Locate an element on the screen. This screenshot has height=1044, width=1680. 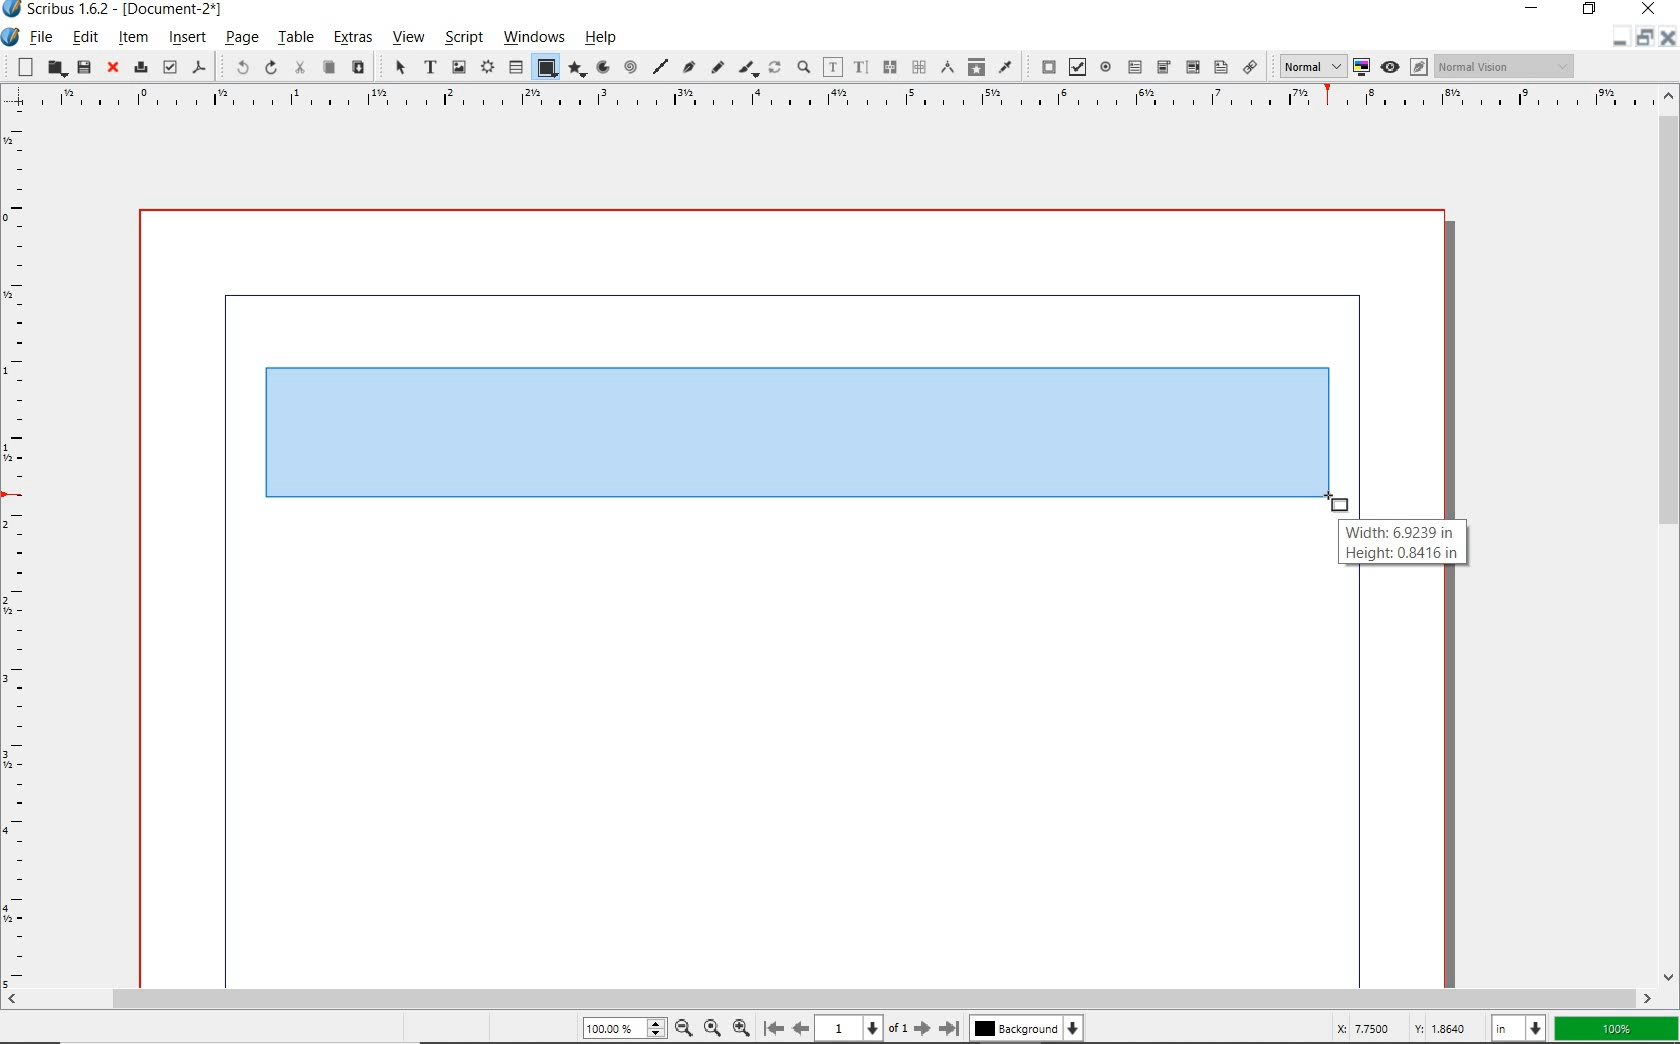
edit is located at coordinates (86, 37).